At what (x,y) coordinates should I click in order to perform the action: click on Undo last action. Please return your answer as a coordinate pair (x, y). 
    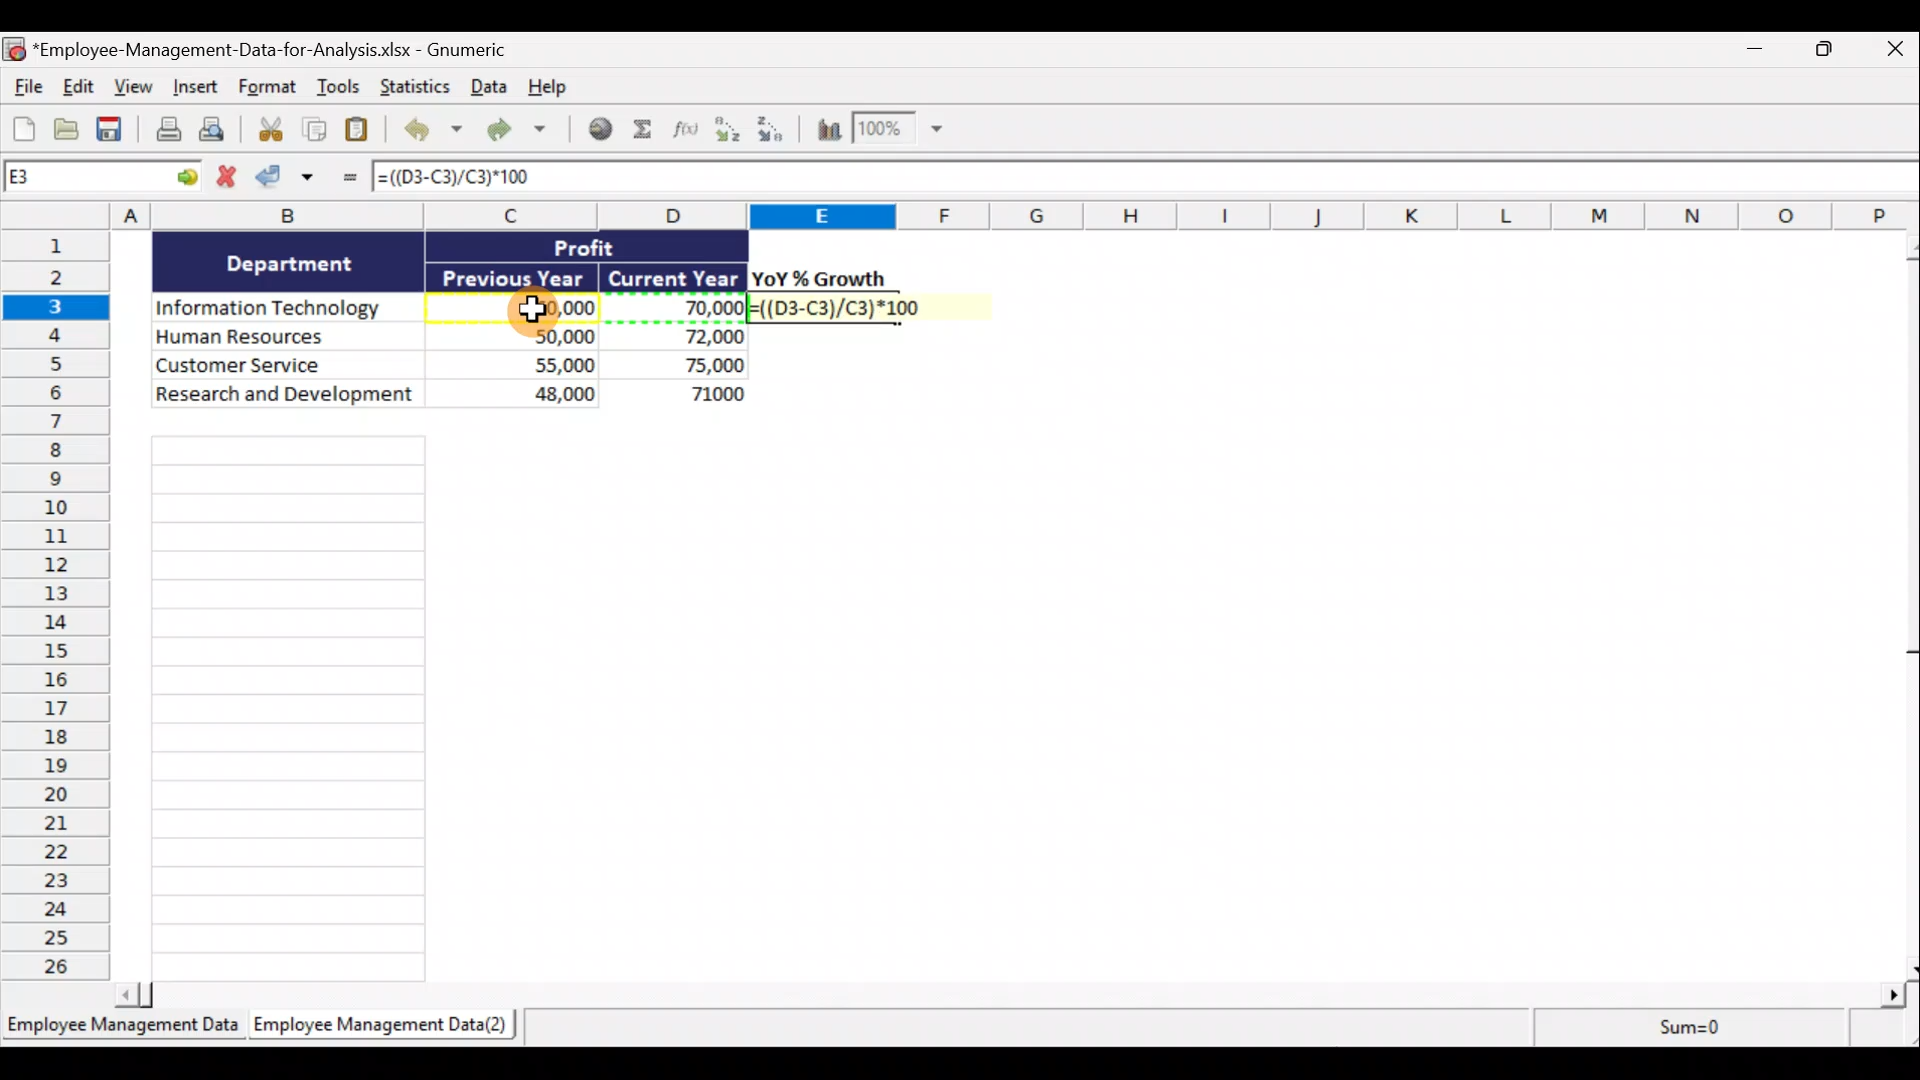
    Looking at the image, I should click on (429, 131).